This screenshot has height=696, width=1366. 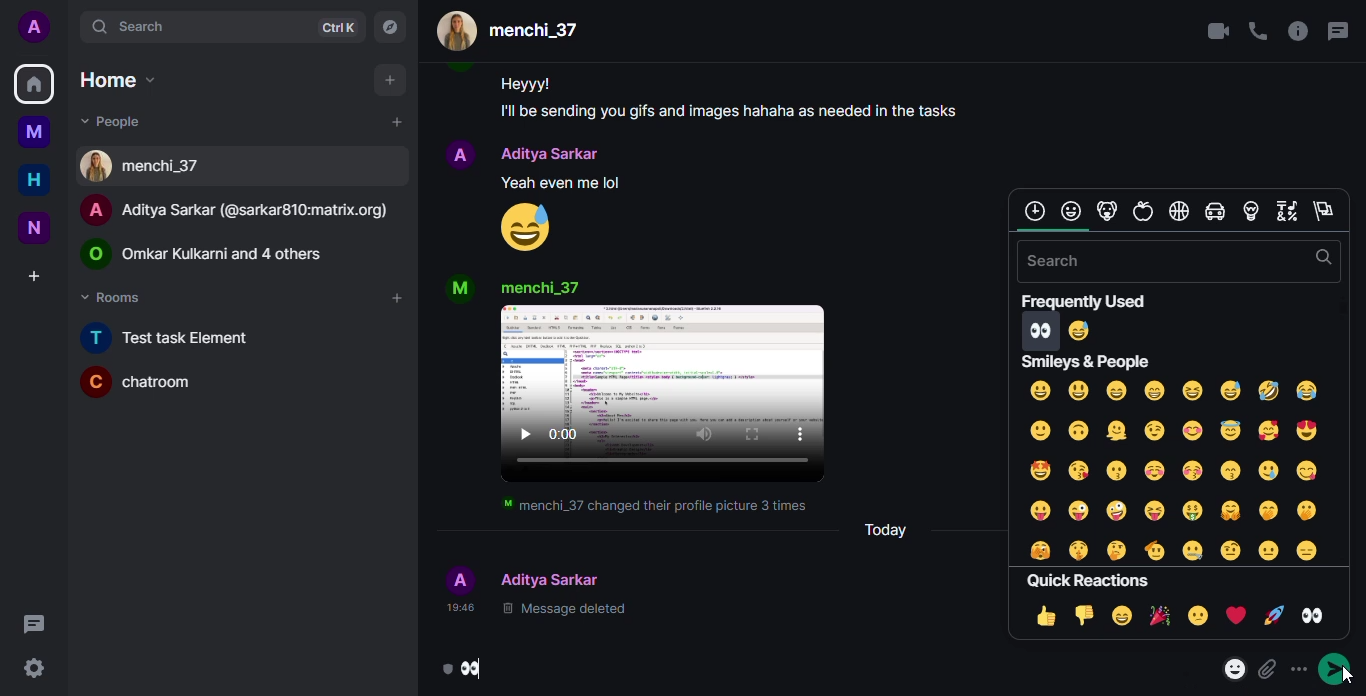 What do you see at coordinates (886, 529) in the screenshot?
I see `today` at bounding box center [886, 529].